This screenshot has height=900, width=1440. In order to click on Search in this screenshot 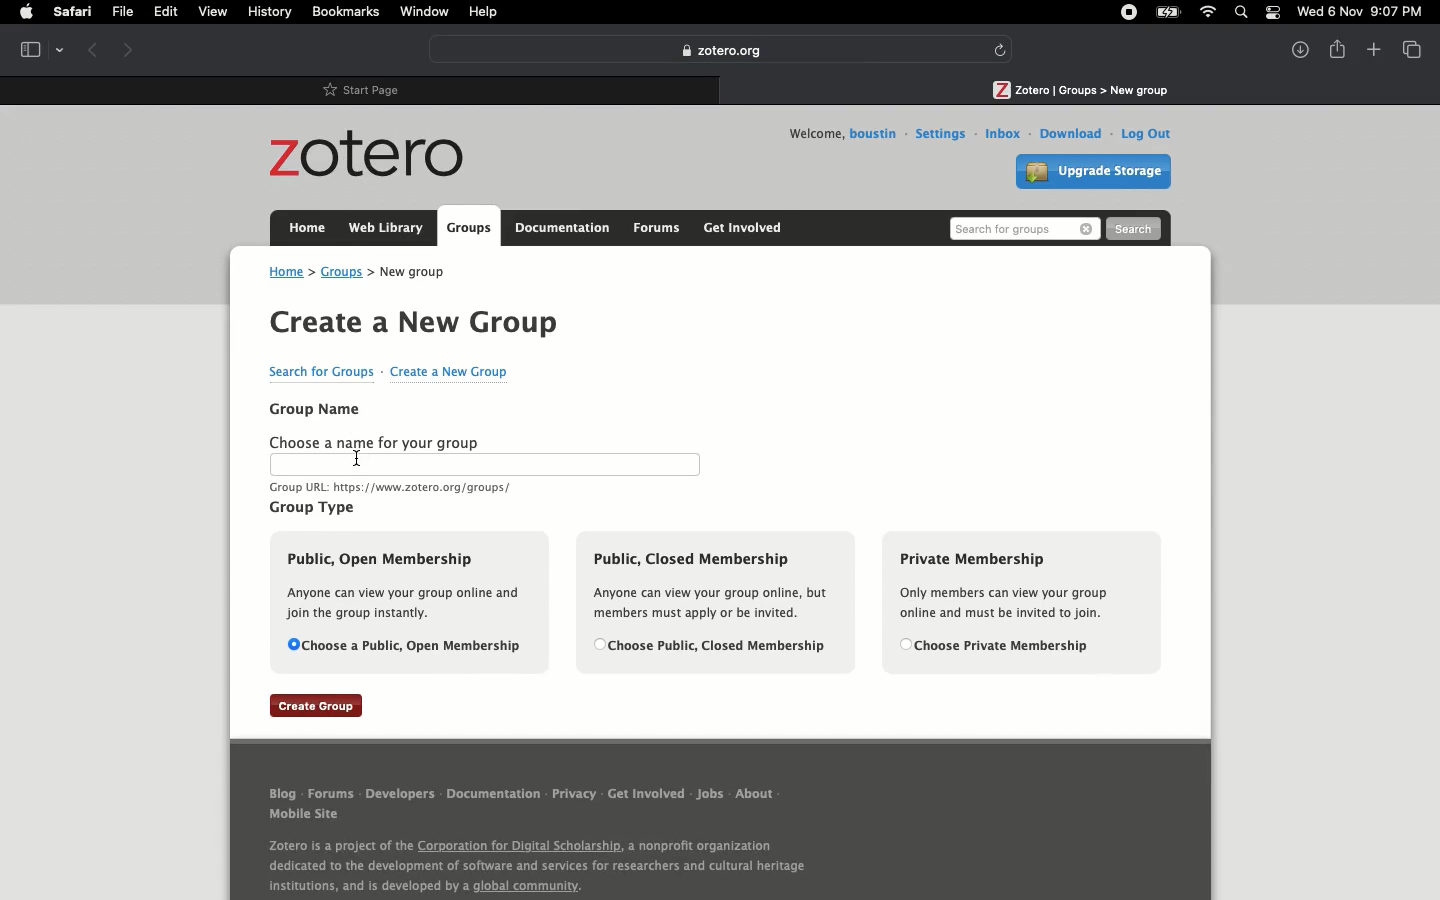, I will do `click(1133, 230)`.